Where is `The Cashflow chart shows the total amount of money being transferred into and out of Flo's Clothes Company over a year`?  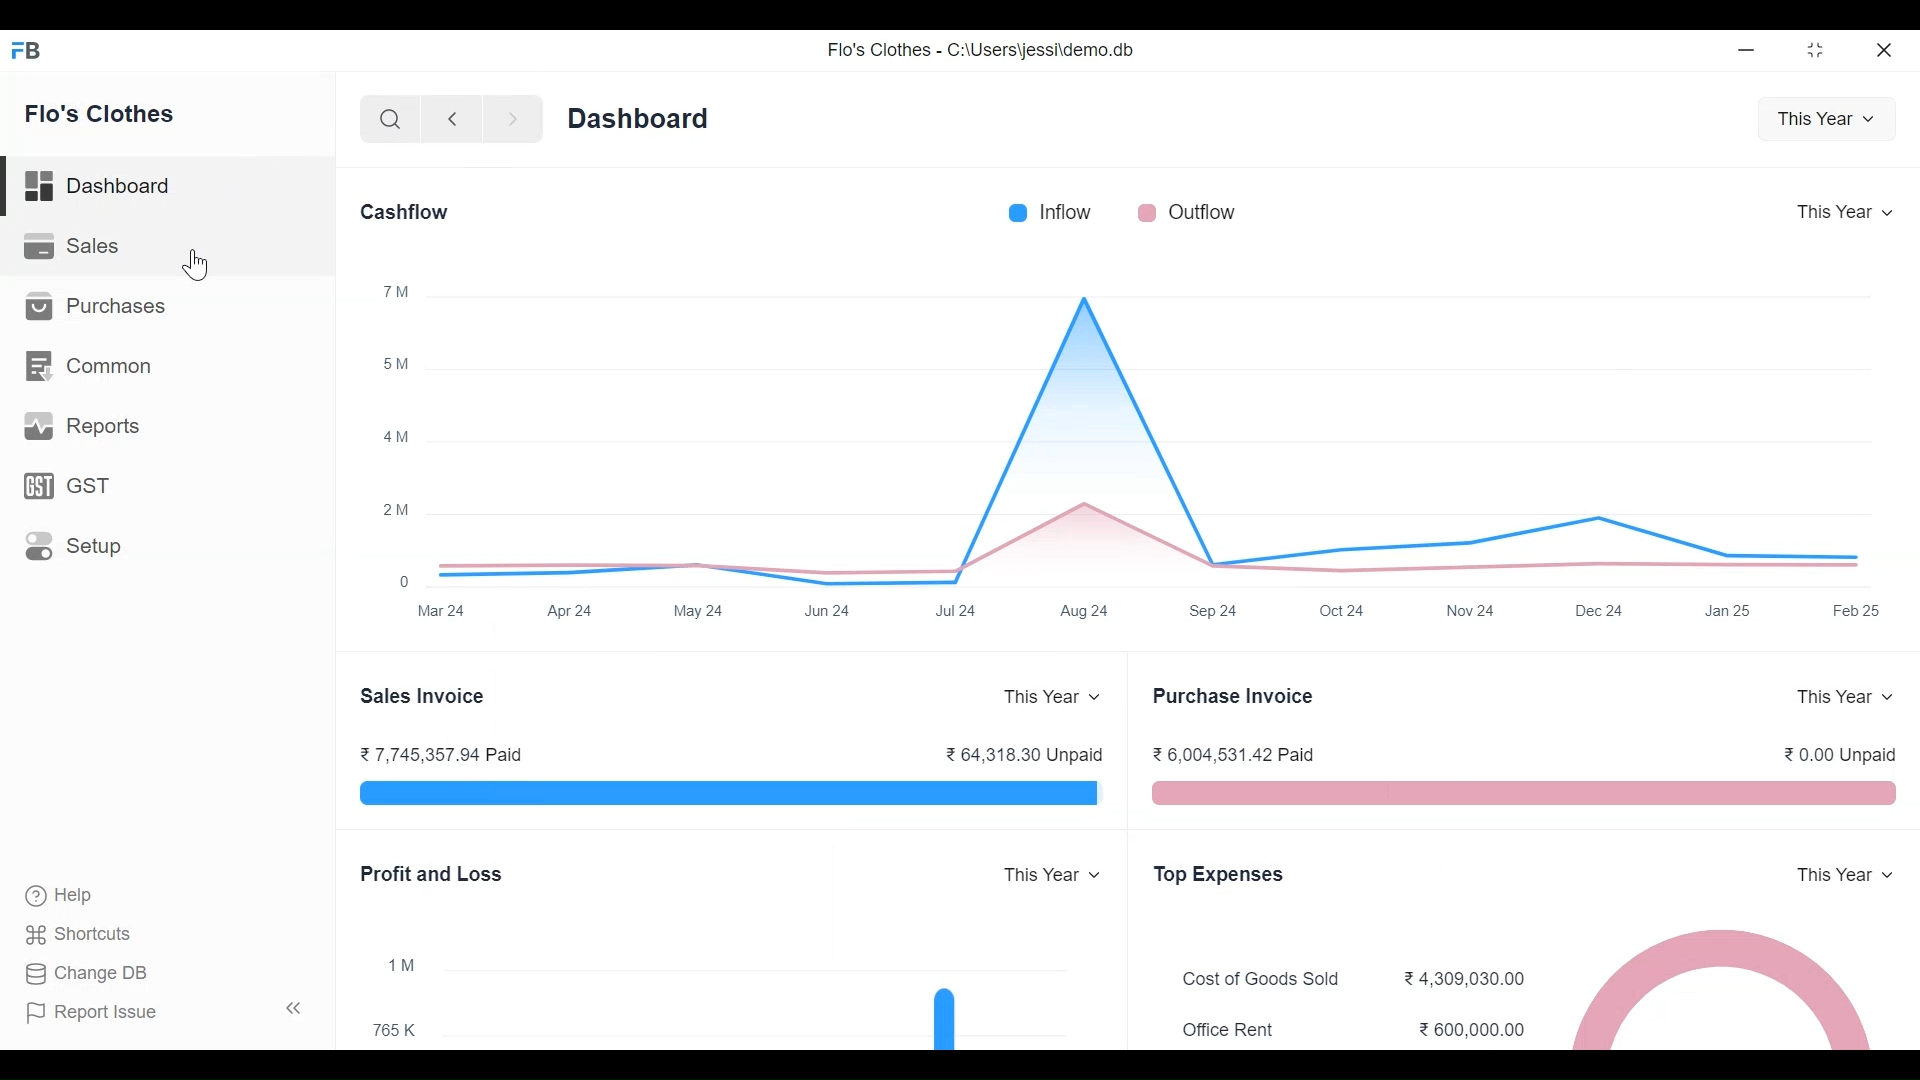 The Cashflow chart shows the total amount of money being transferred into and out of Flo's Clothes Company over a year is located at coordinates (1164, 434).